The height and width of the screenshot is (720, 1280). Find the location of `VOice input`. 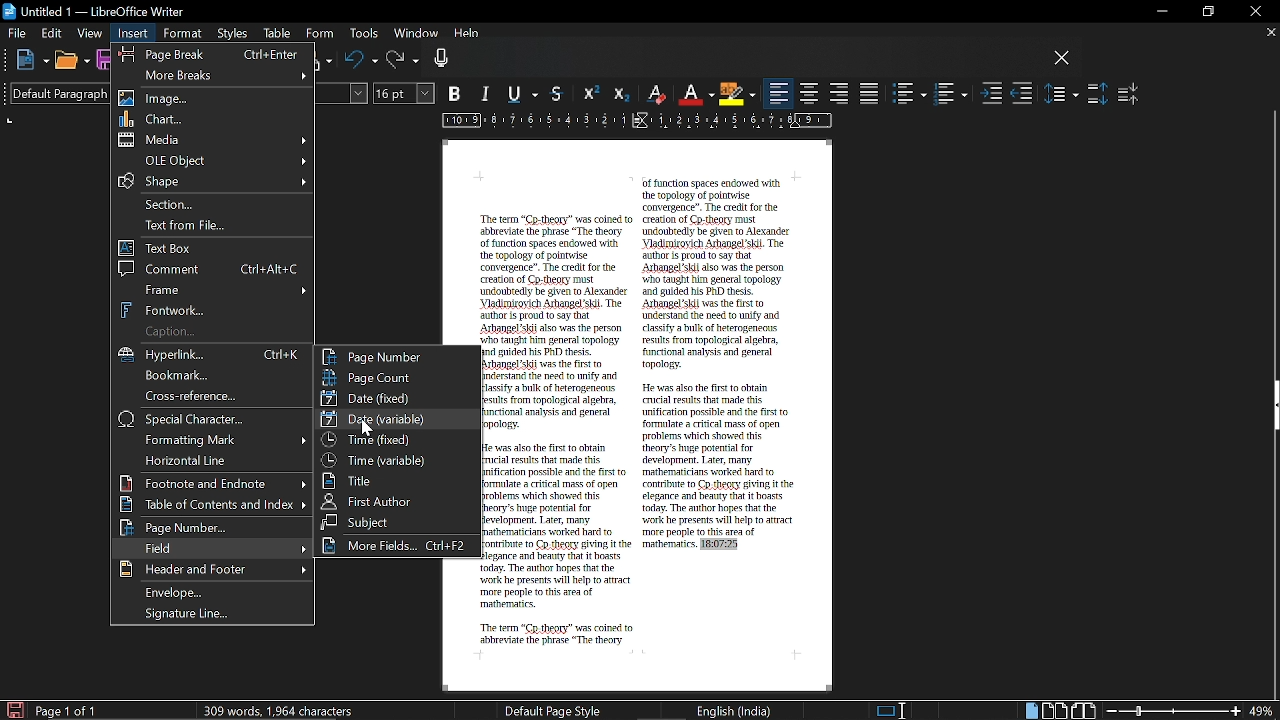

VOice input is located at coordinates (739, 61).